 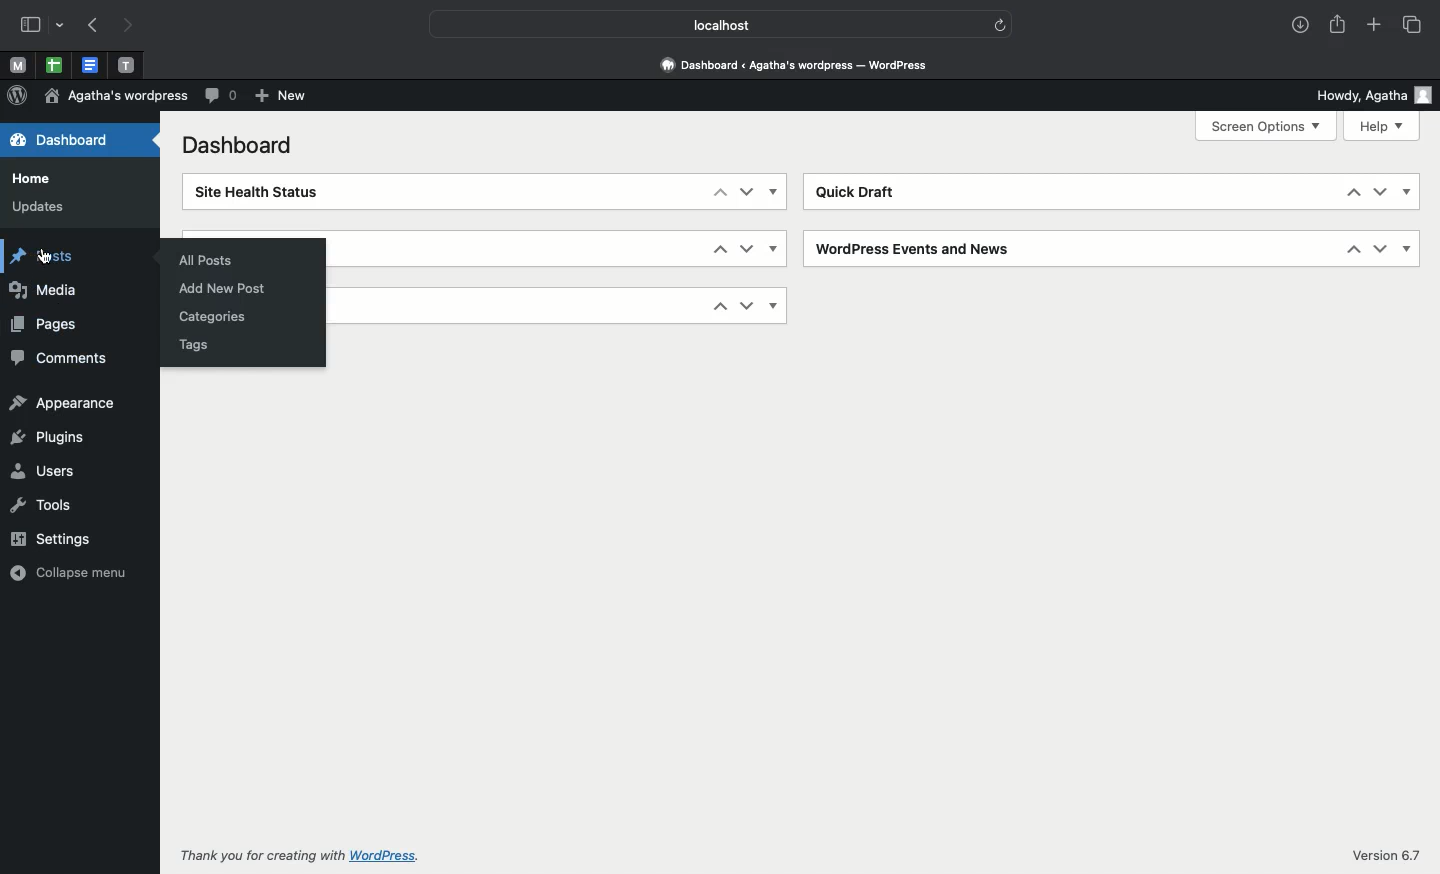 I want to click on Tools, so click(x=41, y=503).